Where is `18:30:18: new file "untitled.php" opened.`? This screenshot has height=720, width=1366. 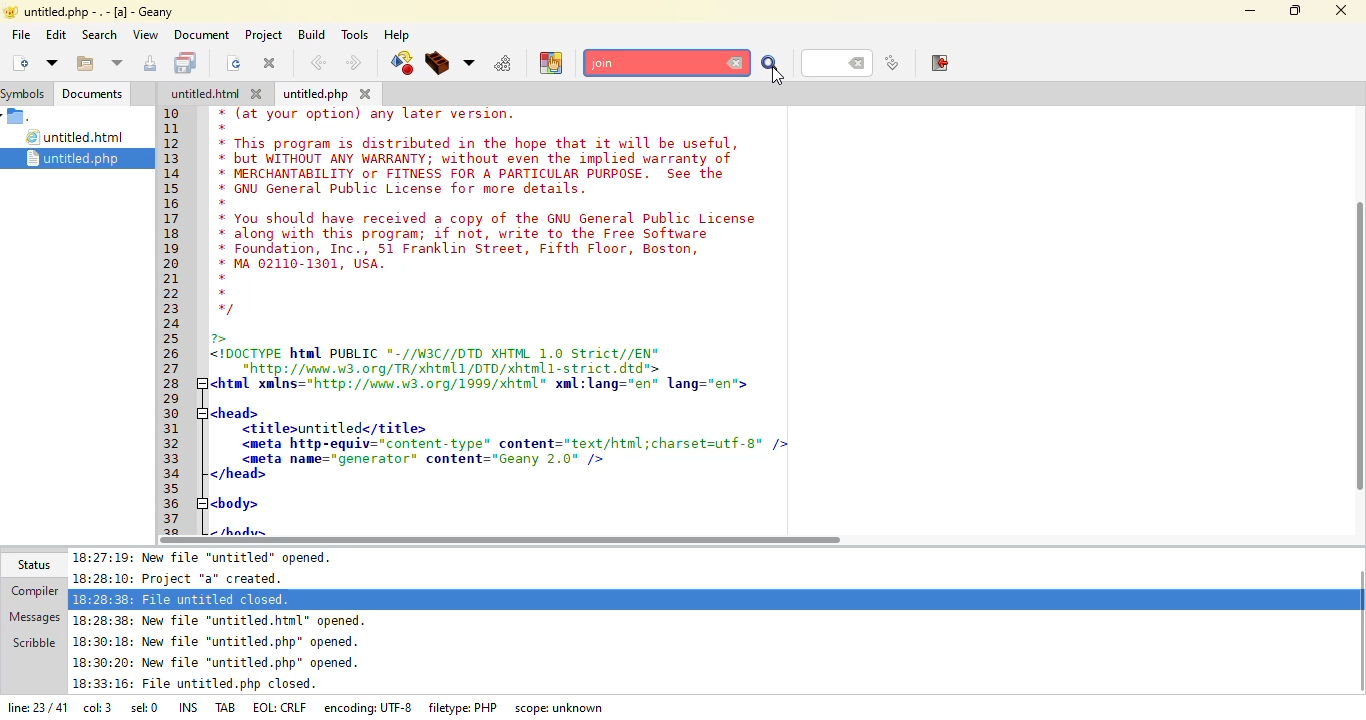 18:30:18: new file "untitled.php" opened. is located at coordinates (217, 644).